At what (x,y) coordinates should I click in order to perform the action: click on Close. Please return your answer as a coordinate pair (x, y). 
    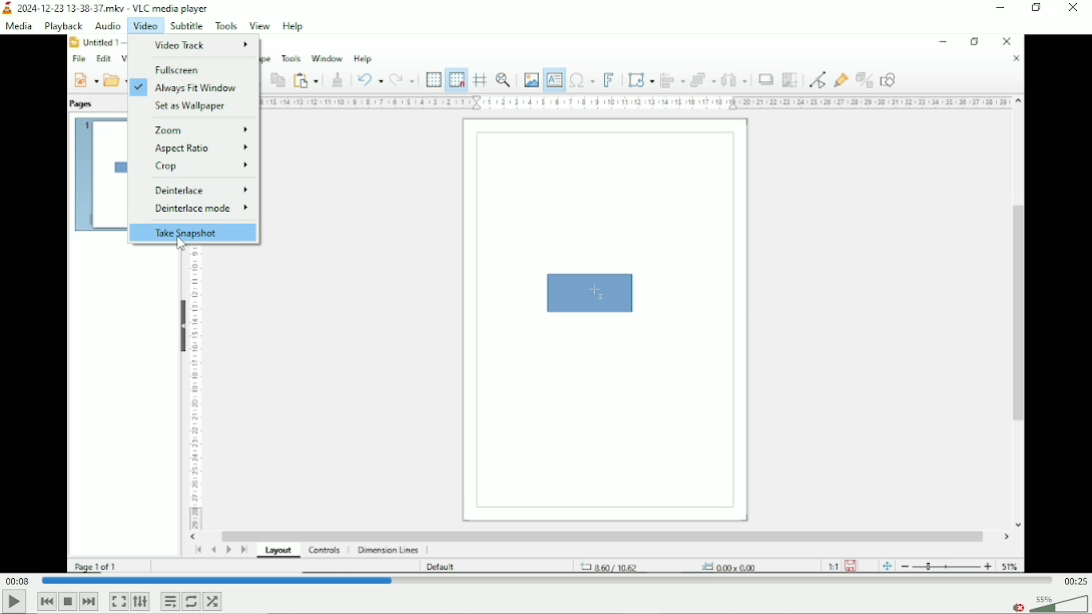
    Looking at the image, I should click on (1076, 10).